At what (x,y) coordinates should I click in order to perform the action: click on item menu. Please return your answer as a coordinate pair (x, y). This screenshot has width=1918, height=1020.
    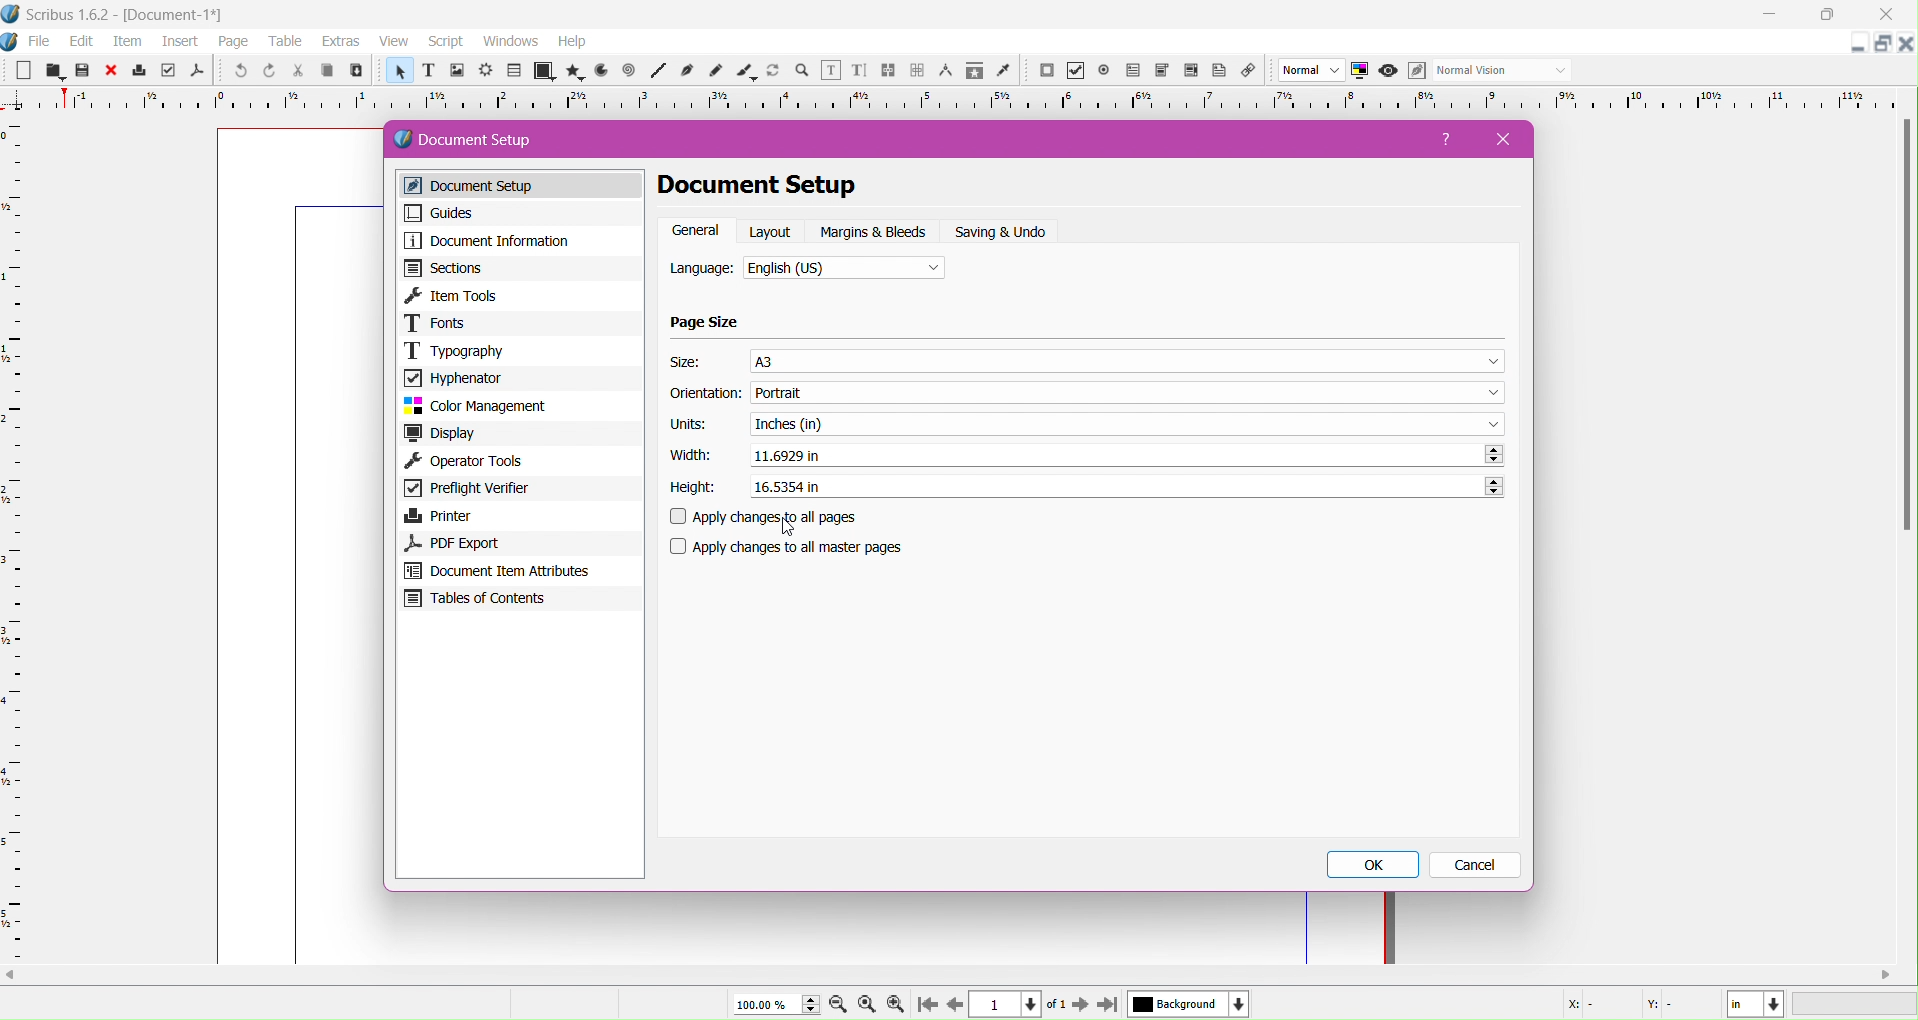
    Looking at the image, I should click on (129, 43).